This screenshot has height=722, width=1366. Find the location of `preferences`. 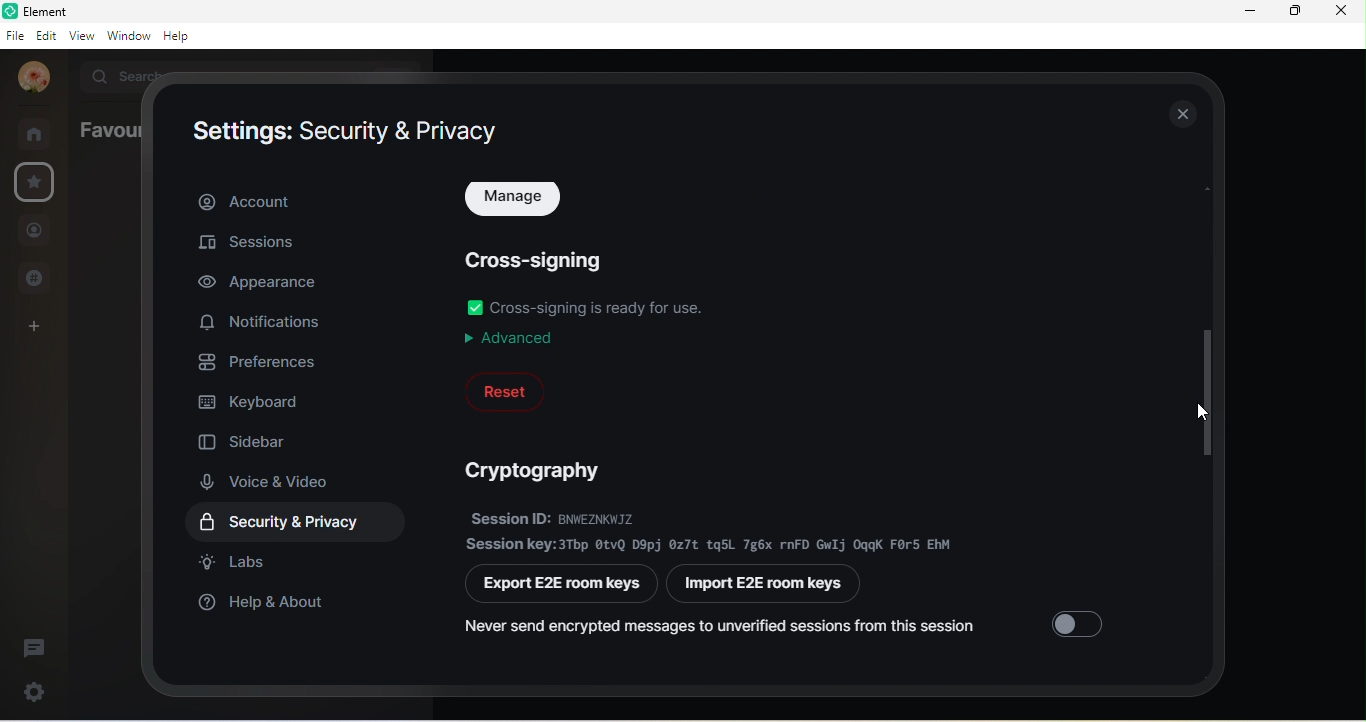

preferences is located at coordinates (263, 360).